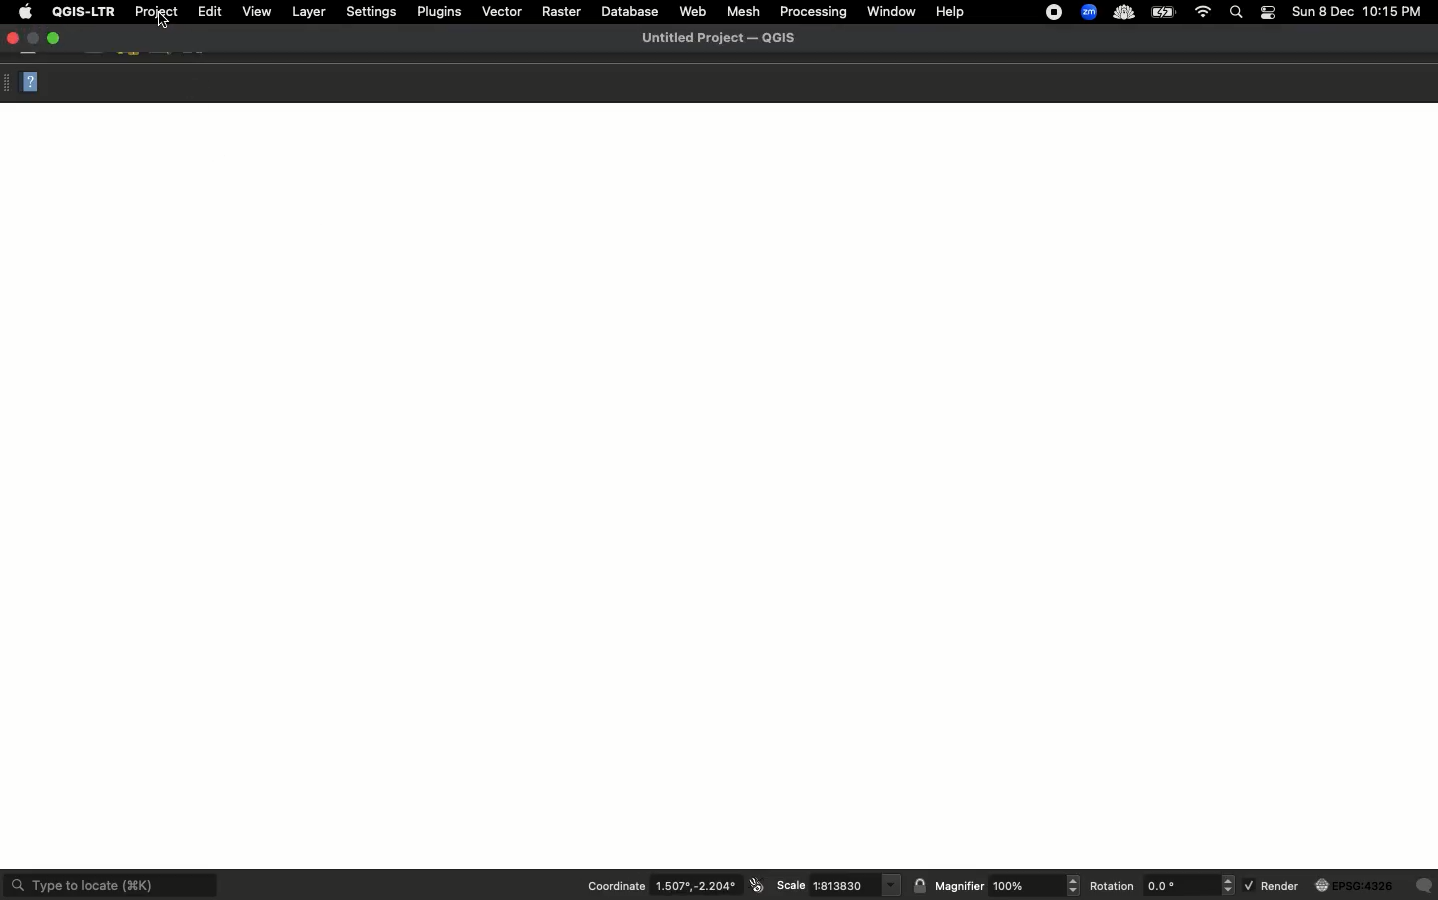  What do you see at coordinates (1191, 885) in the screenshot?
I see `rotation` at bounding box center [1191, 885].